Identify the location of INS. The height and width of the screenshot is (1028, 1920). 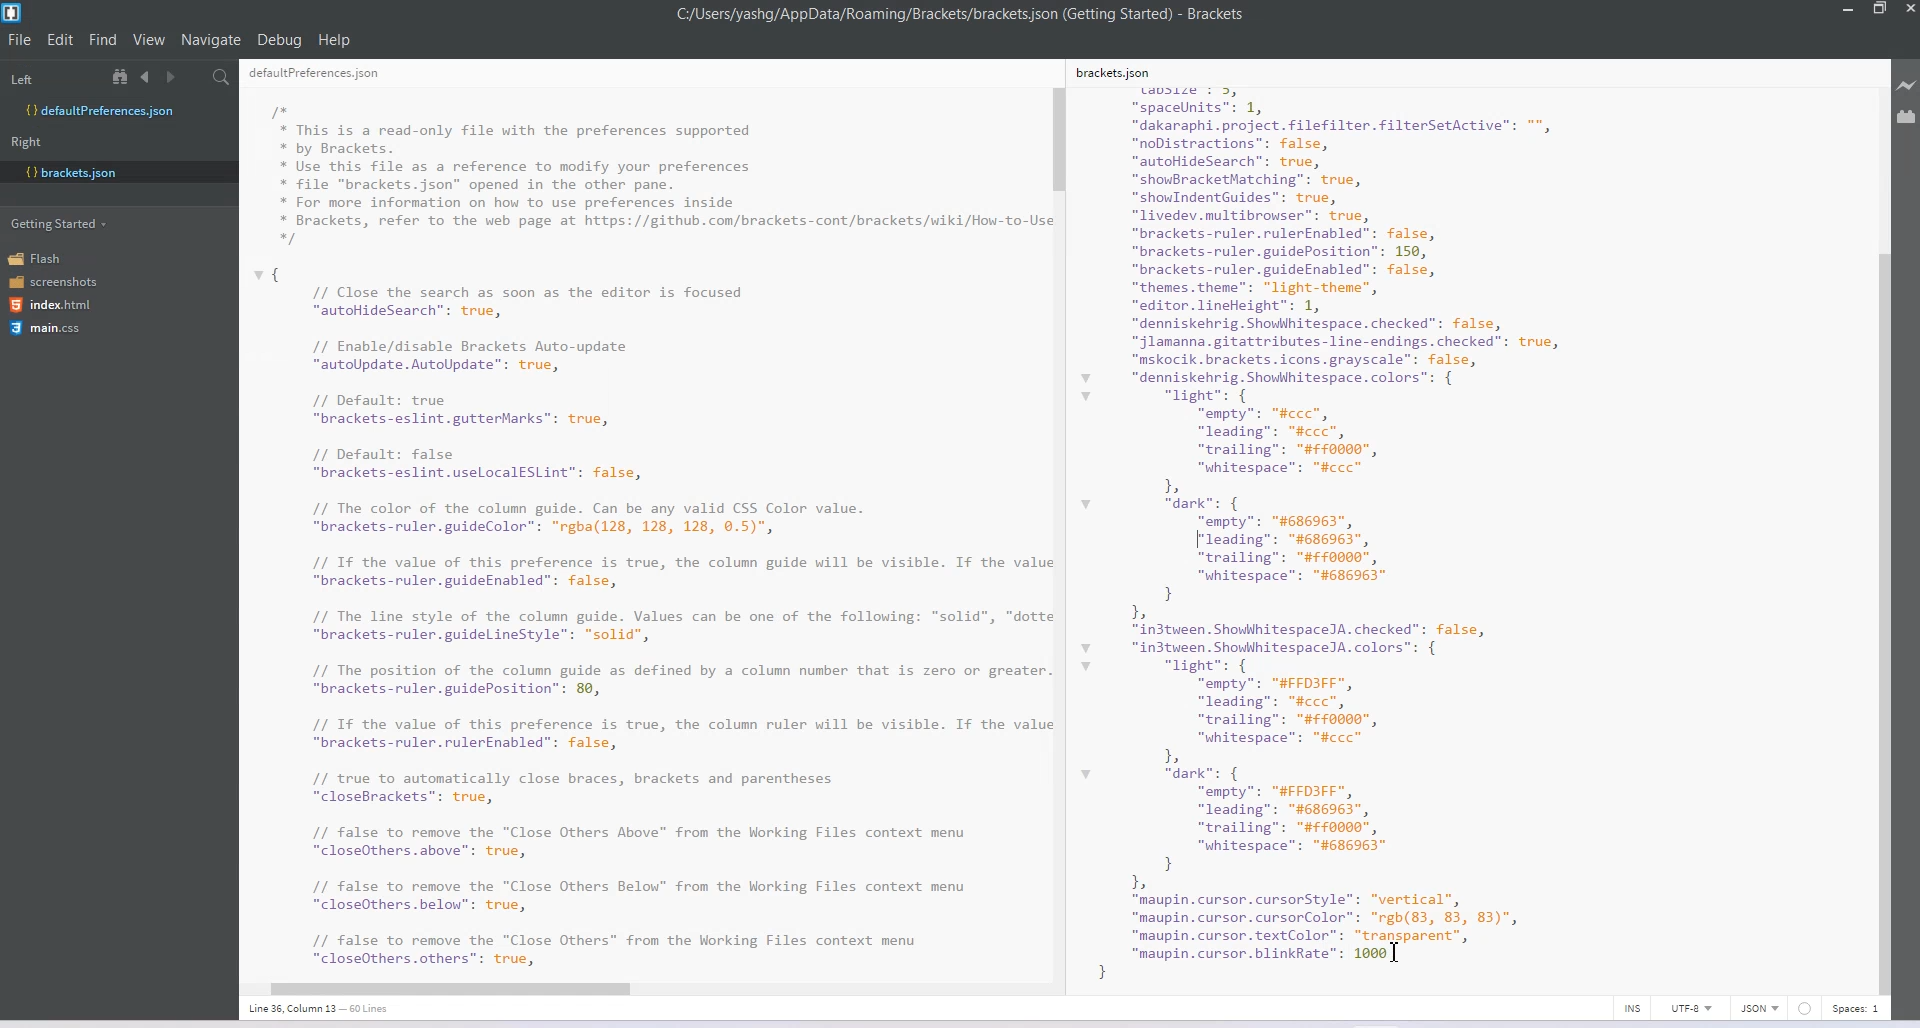
(1632, 1008).